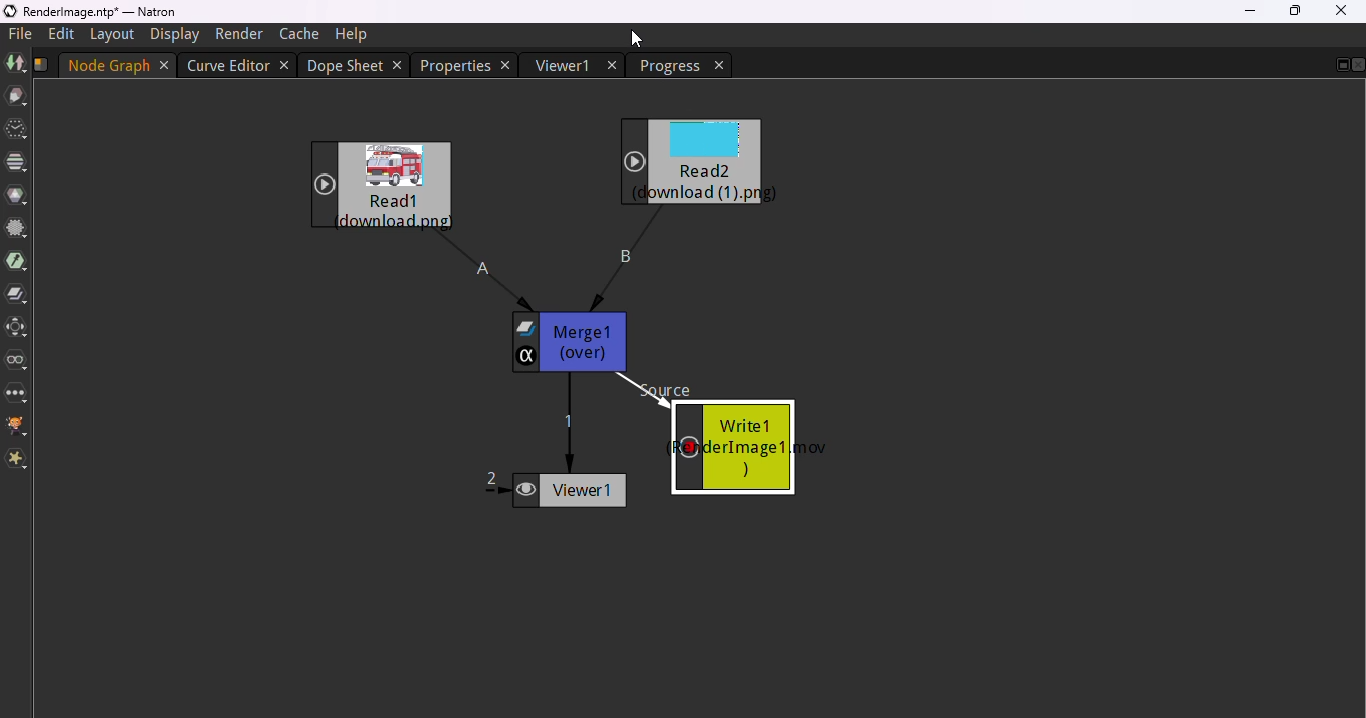  What do you see at coordinates (285, 65) in the screenshot?
I see `close tab` at bounding box center [285, 65].